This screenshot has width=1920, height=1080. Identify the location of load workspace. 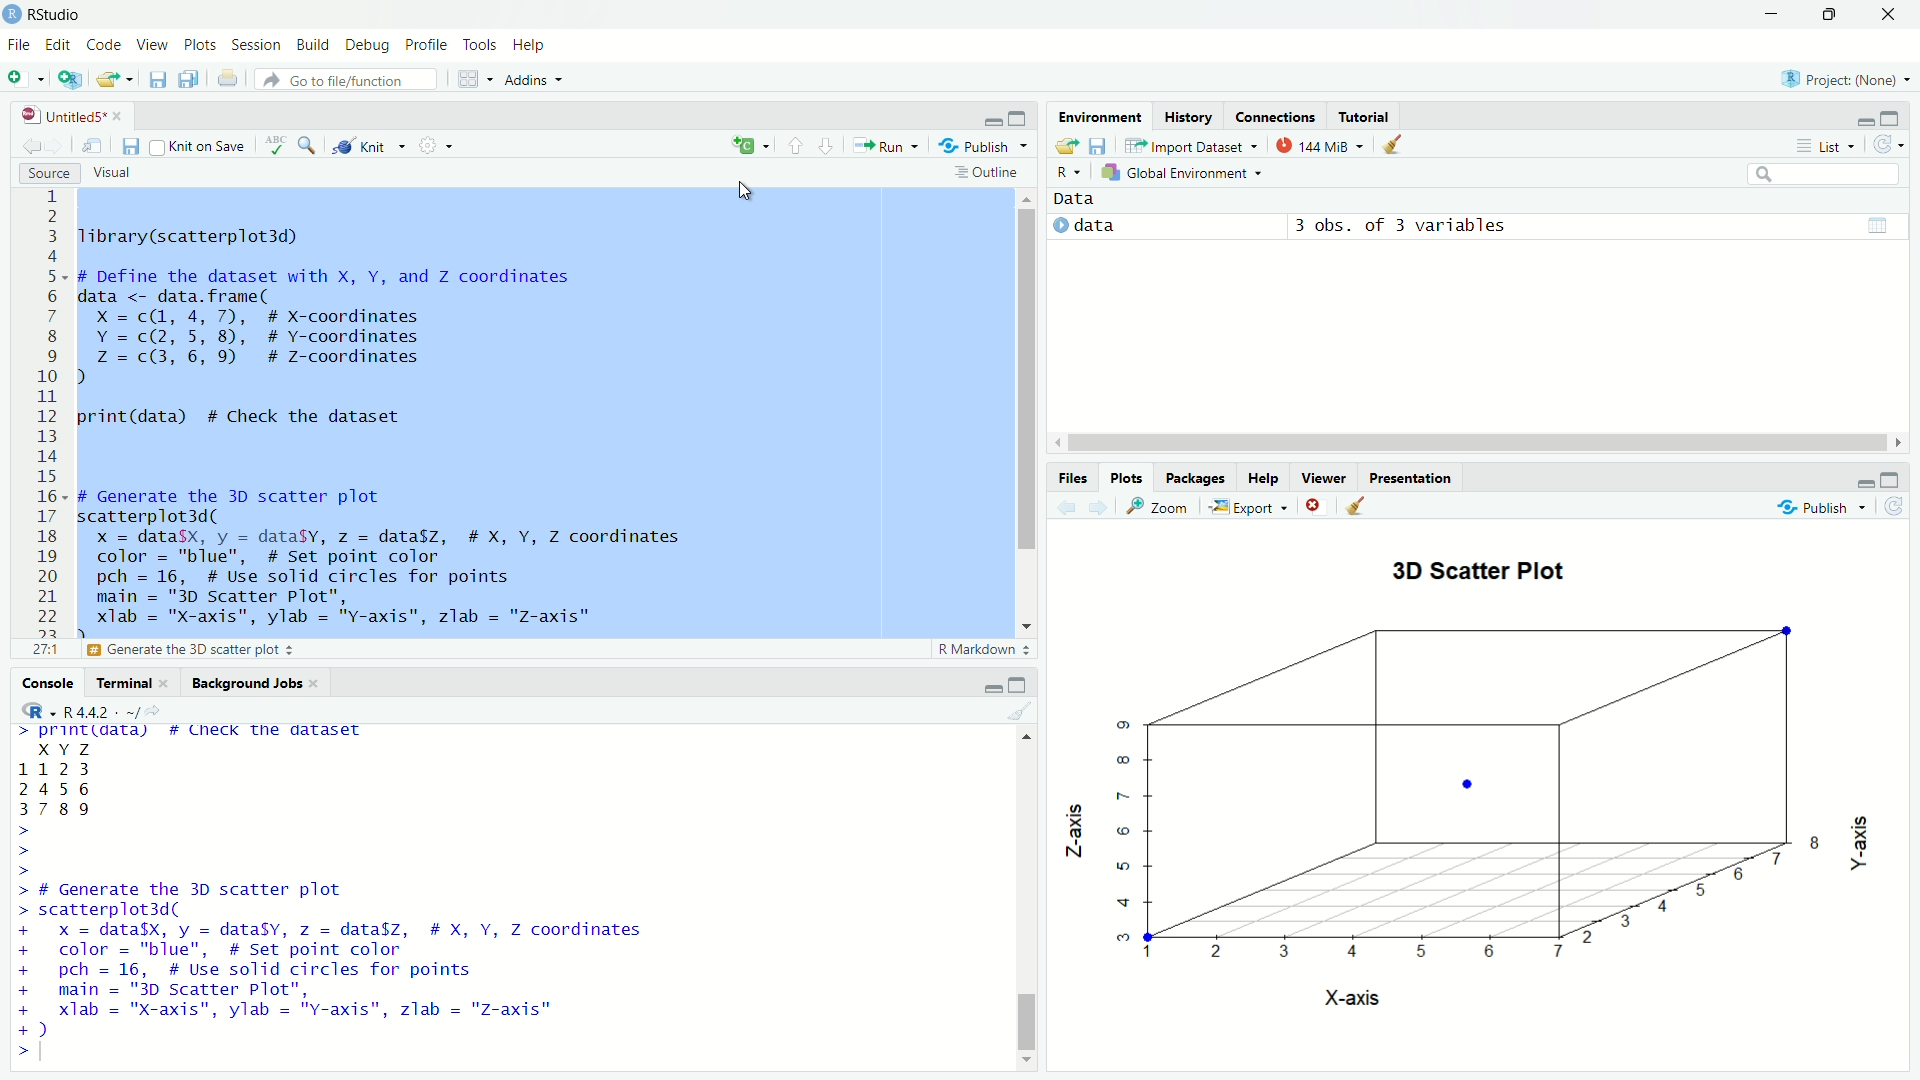
(1065, 145).